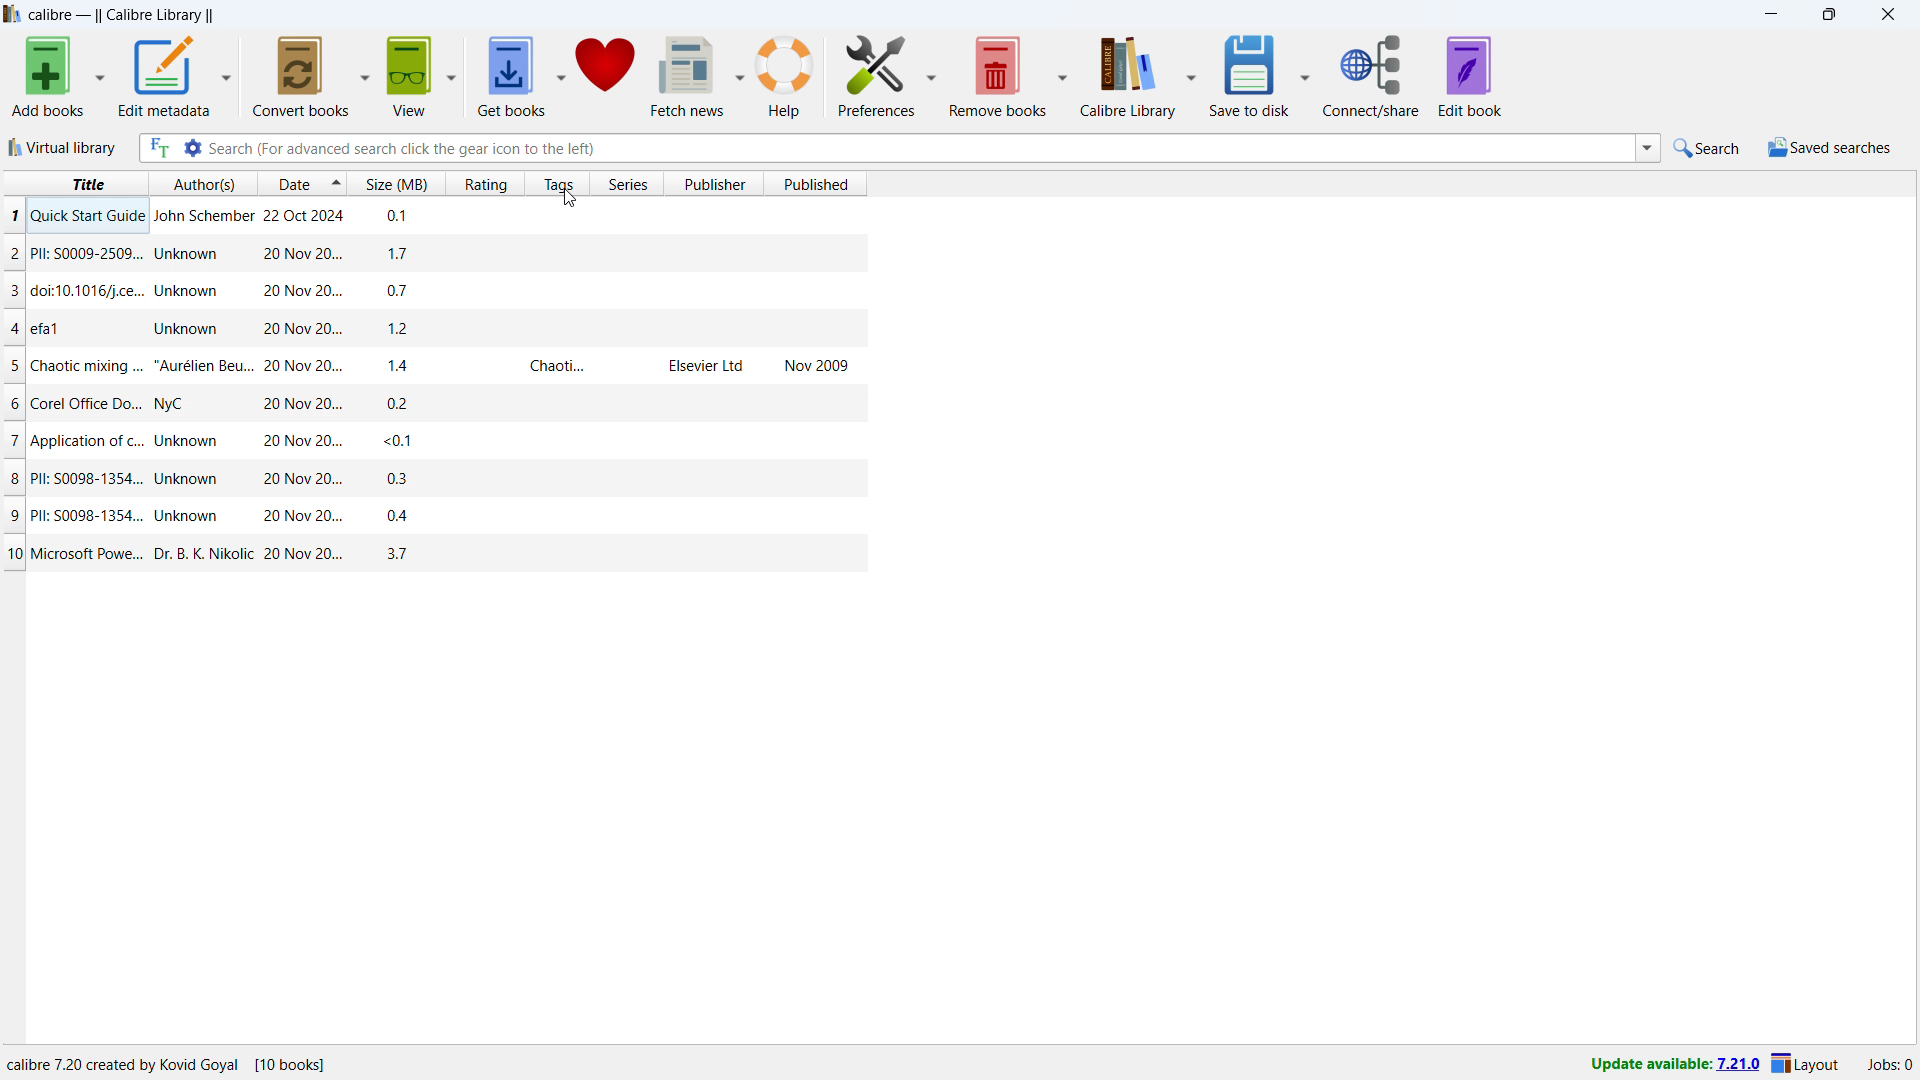 The width and height of the screenshot is (1920, 1080). I want to click on edit book, so click(1470, 78).